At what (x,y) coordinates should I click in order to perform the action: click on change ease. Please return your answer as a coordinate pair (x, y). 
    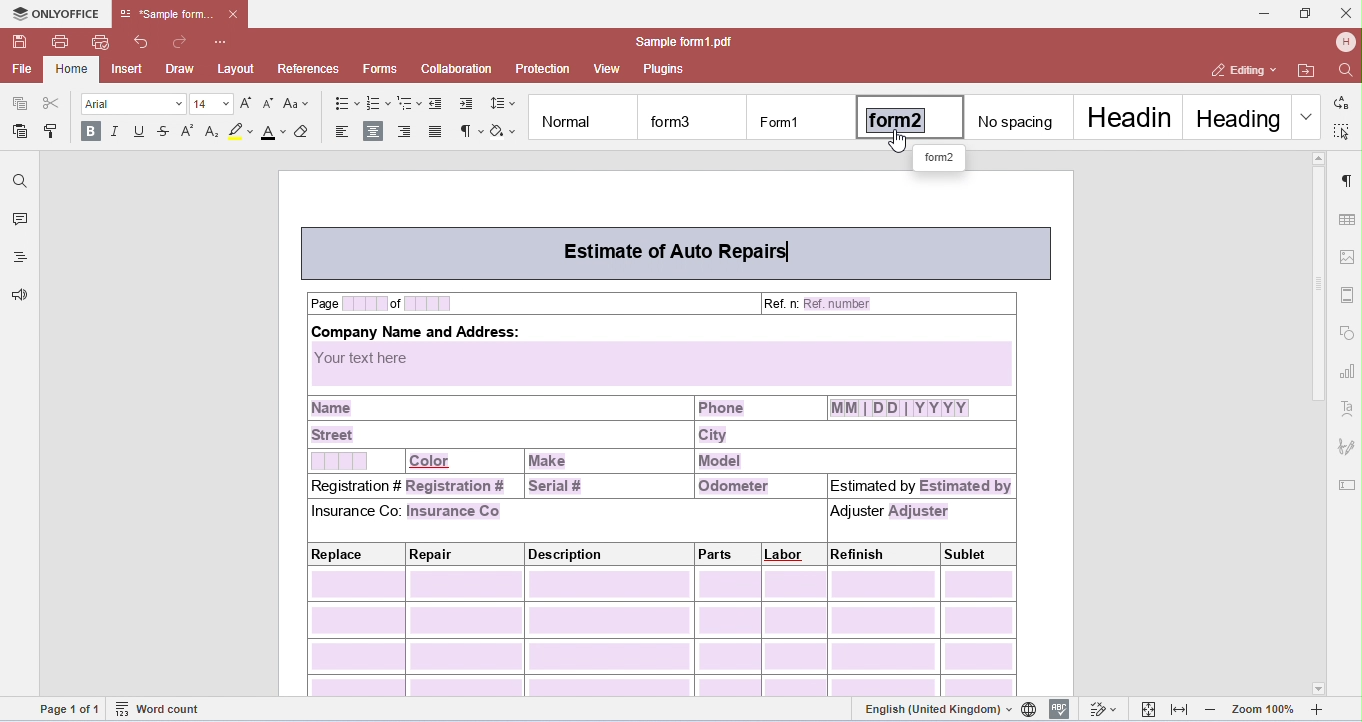
    Looking at the image, I should click on (298, 103).